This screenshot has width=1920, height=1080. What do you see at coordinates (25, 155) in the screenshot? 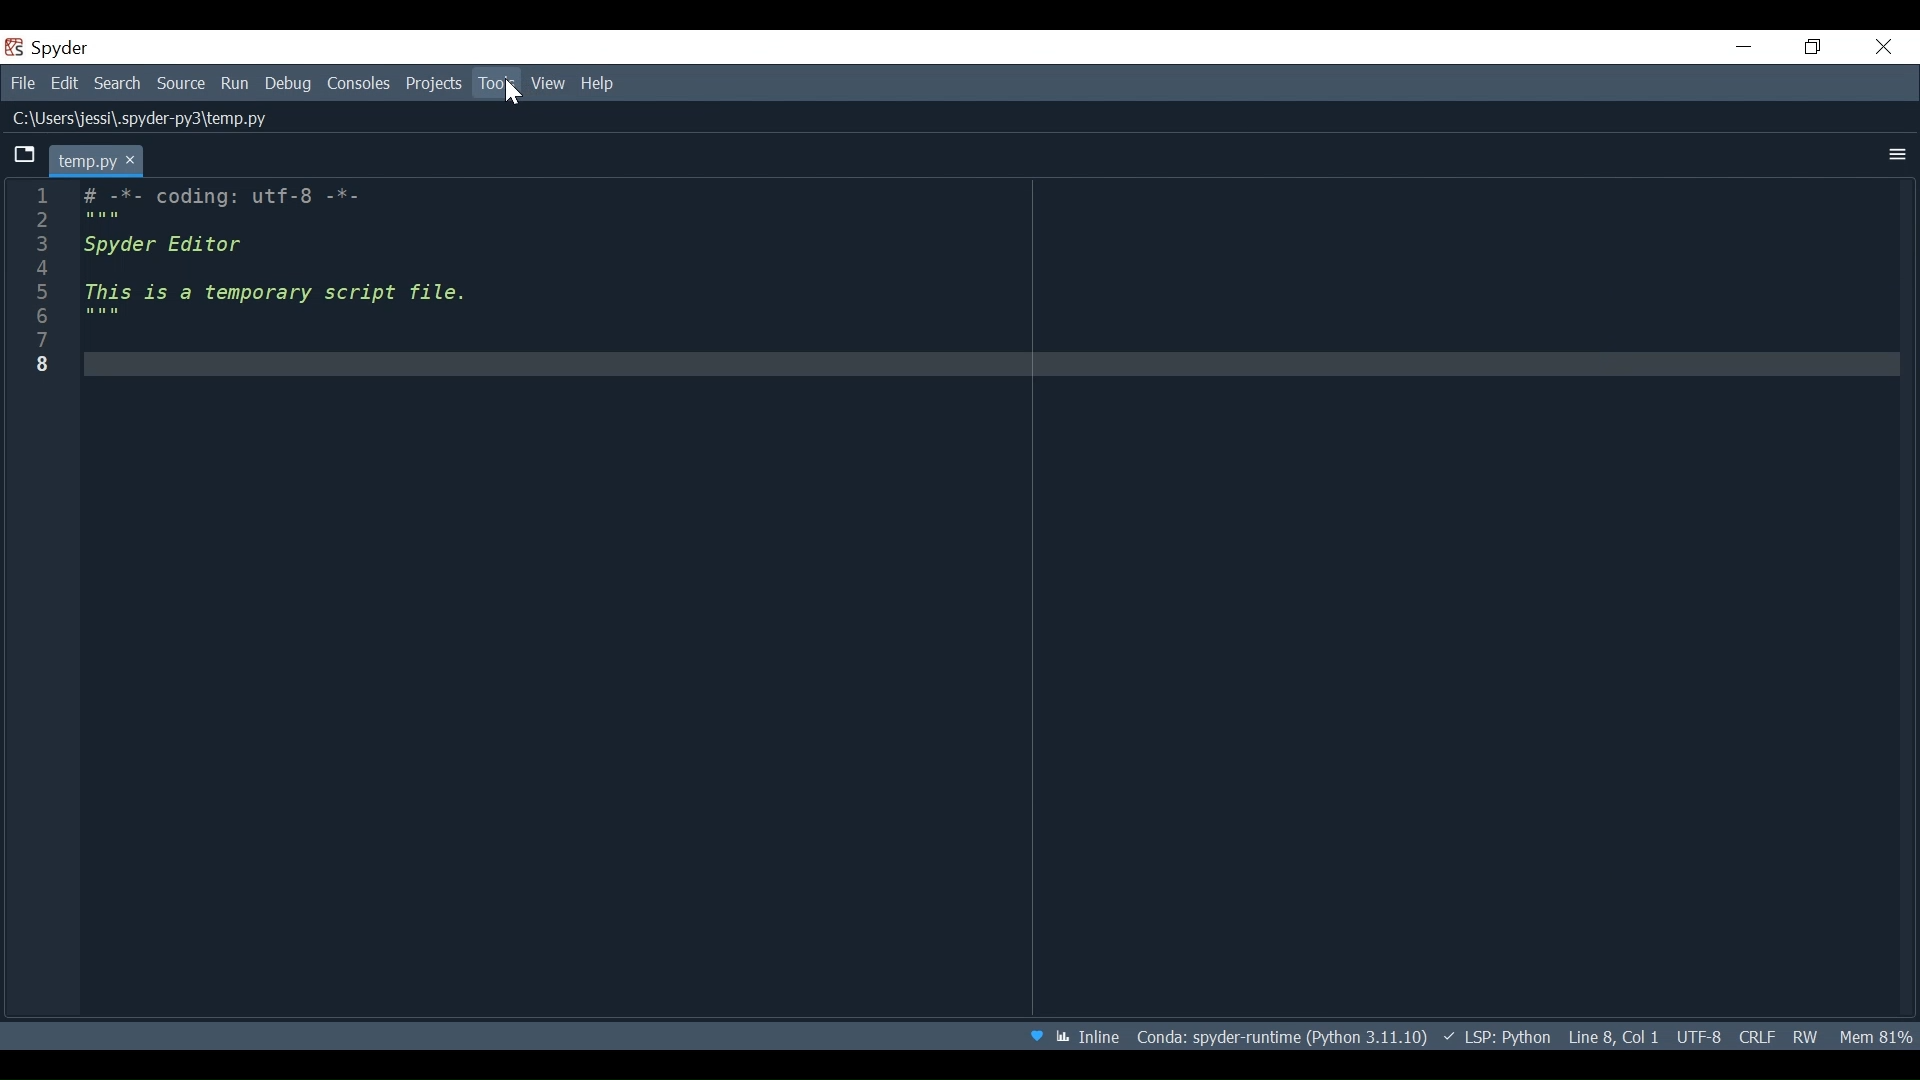
I see `Browse Tab` at bounding box center [25, 155].